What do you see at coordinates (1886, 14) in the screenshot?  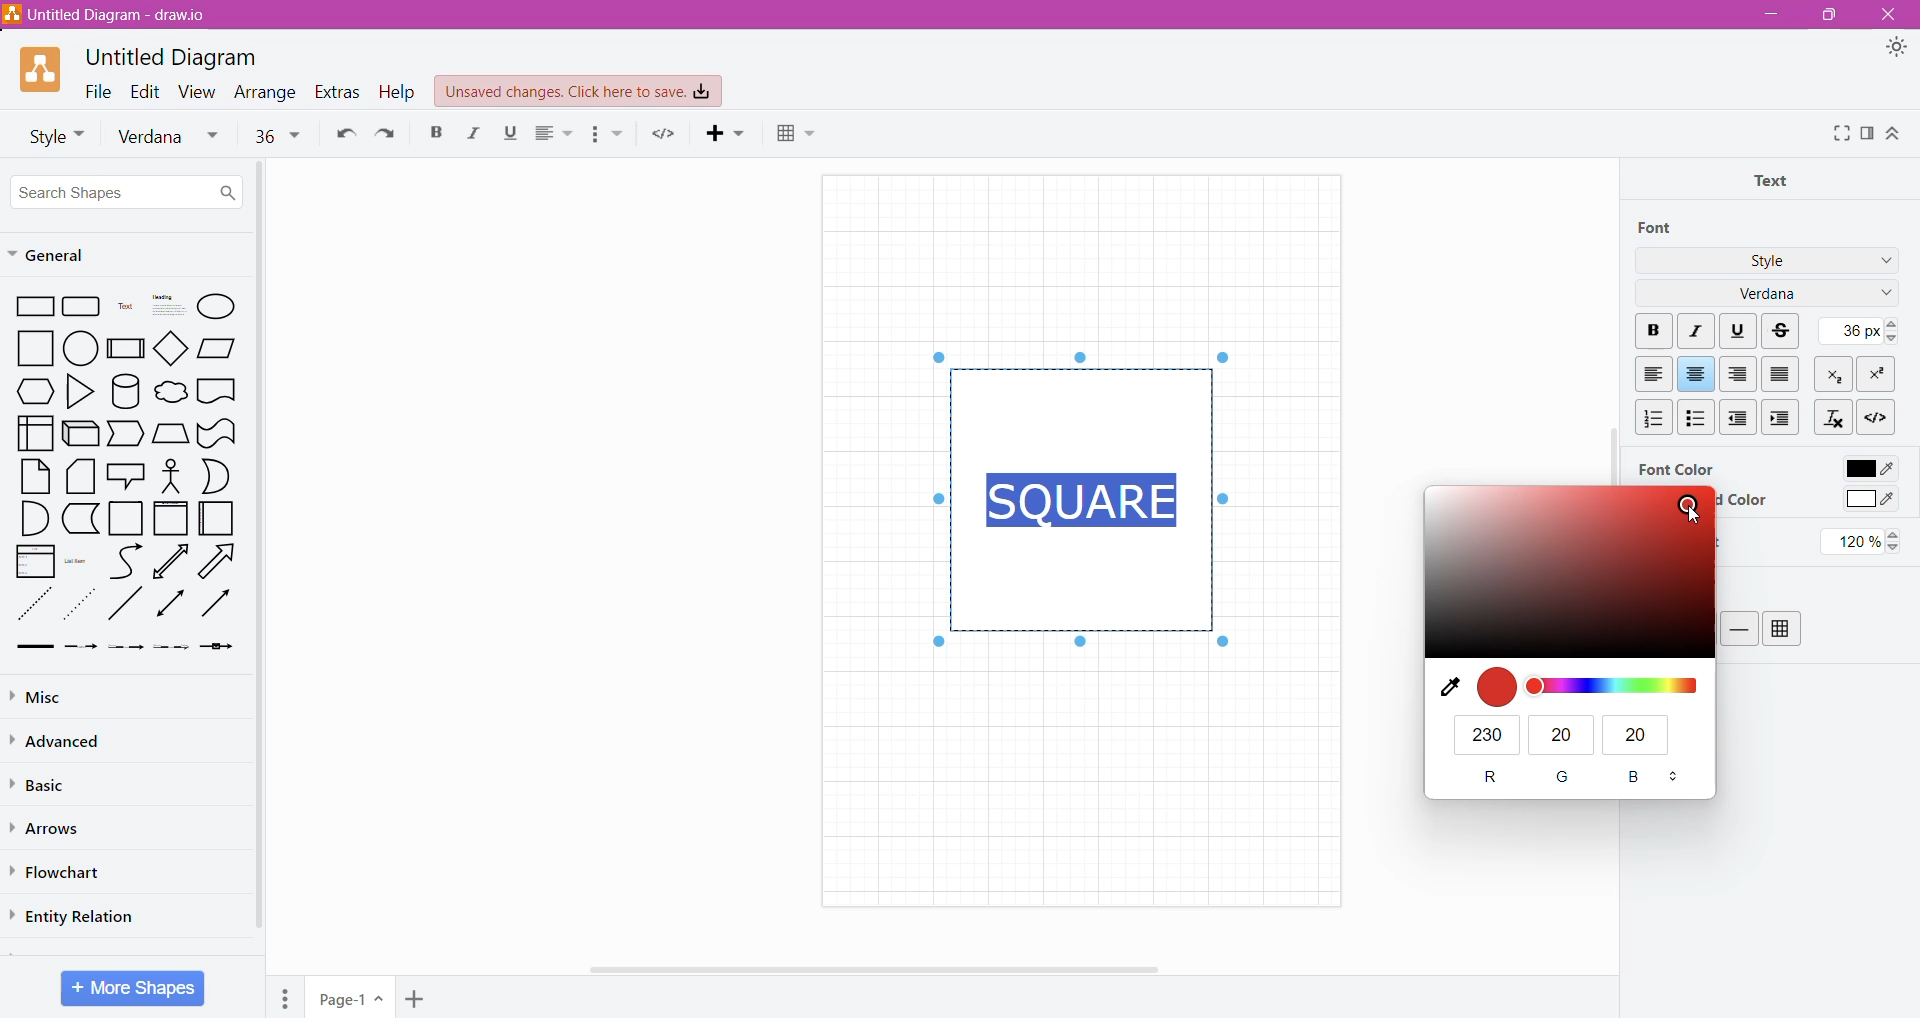 I see `Close` at bounding box center [1886, 14].